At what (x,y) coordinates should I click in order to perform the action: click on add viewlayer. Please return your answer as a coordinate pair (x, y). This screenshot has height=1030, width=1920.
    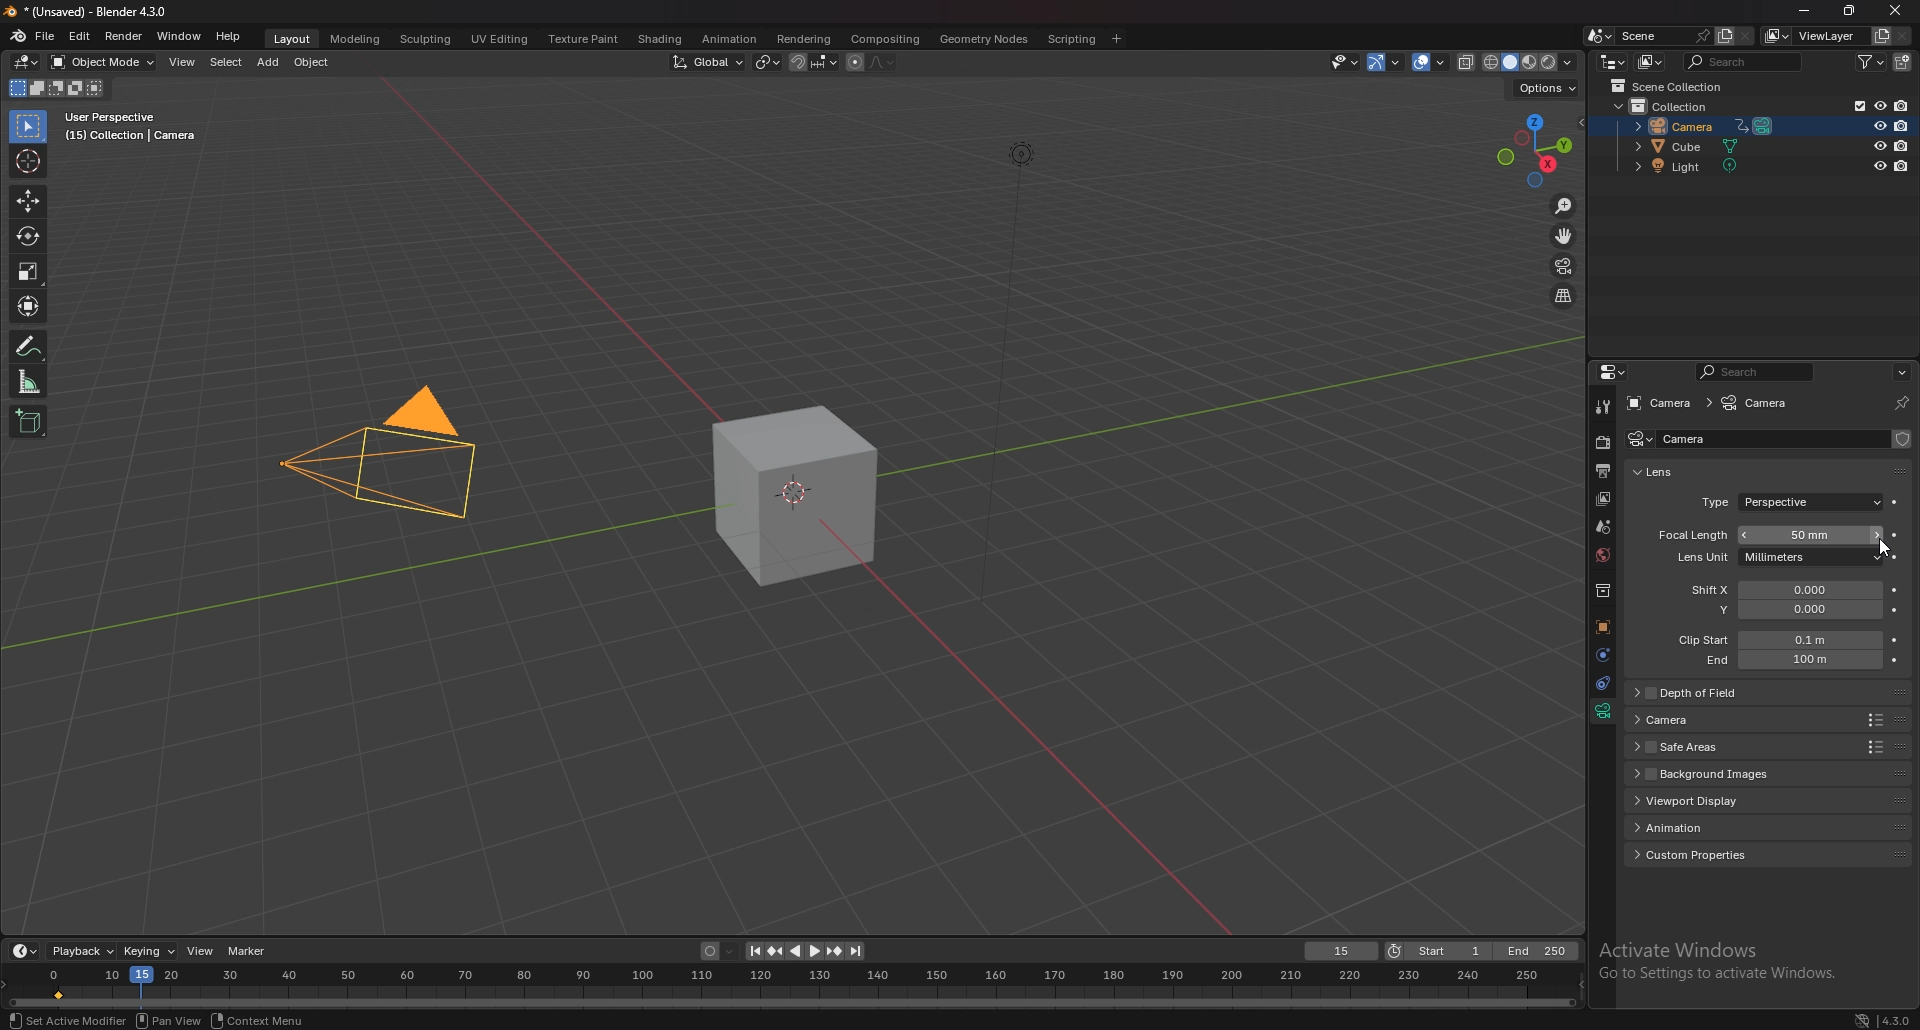
    Looking at the image, I should click on (1881, 34).